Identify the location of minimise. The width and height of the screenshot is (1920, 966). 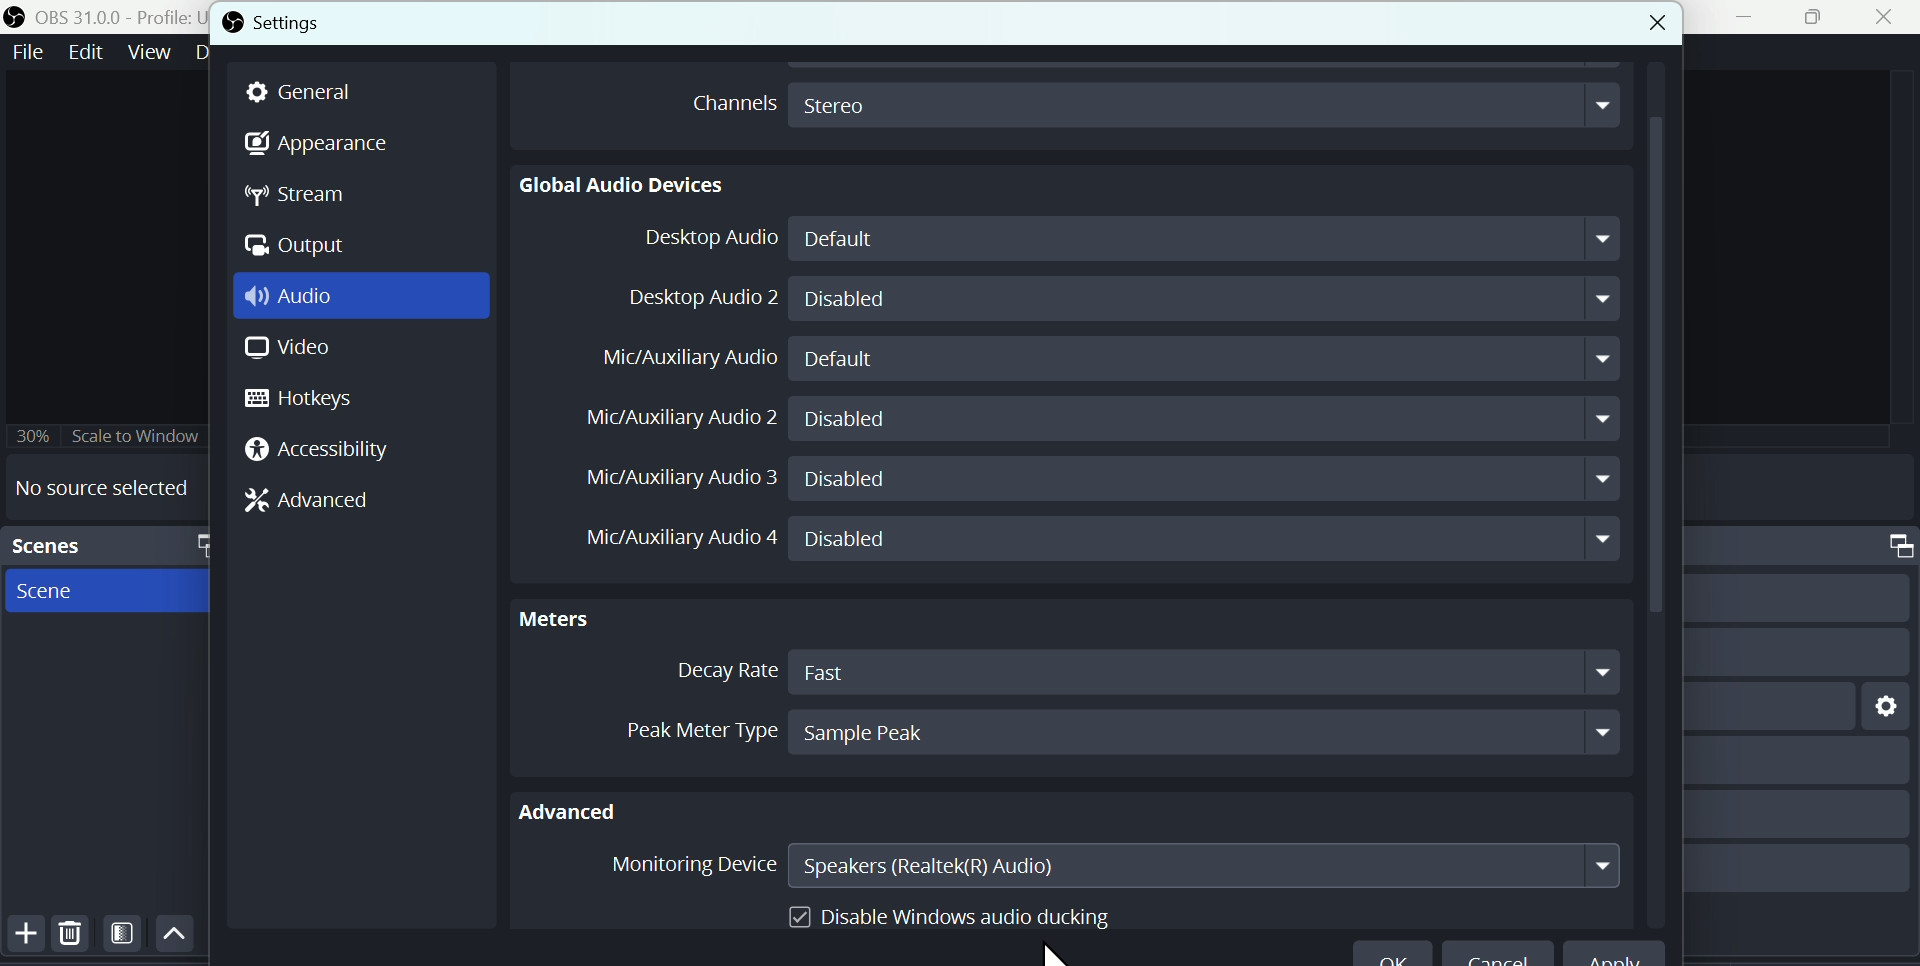
(1749, 17).